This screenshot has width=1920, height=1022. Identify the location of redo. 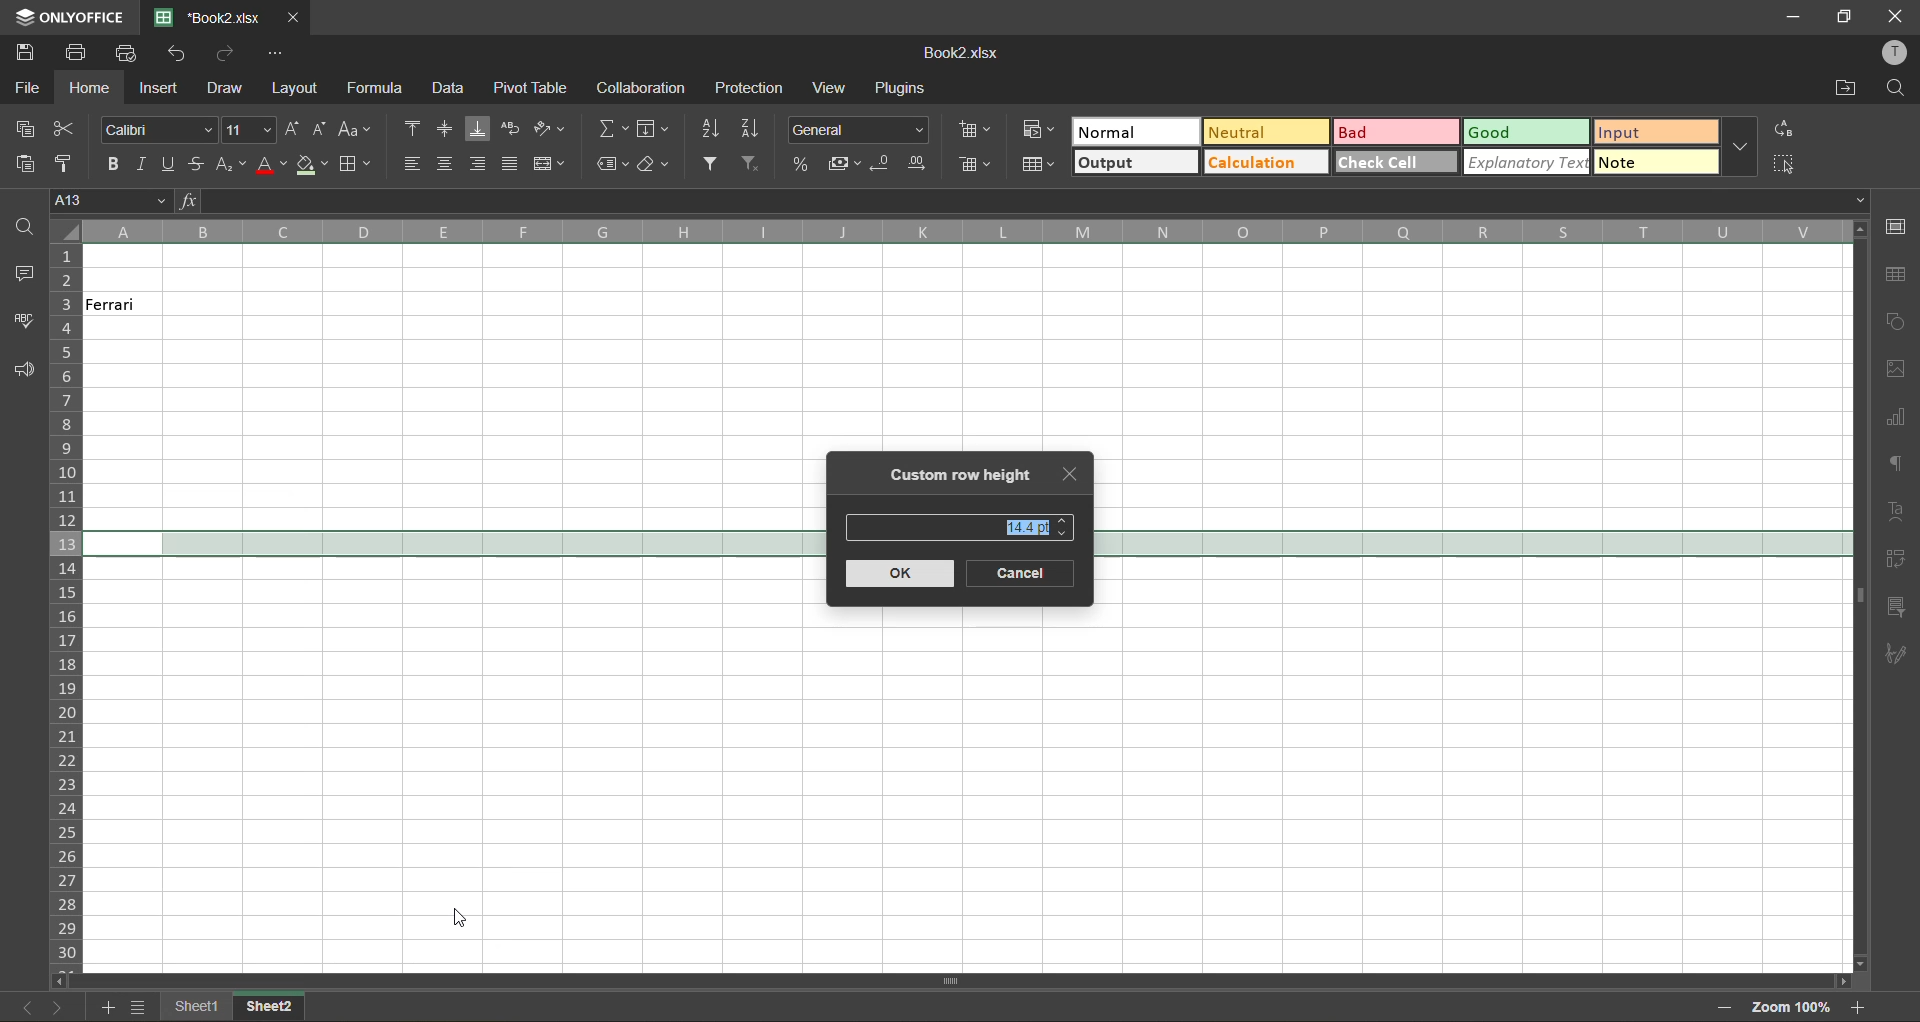
(228, 54).